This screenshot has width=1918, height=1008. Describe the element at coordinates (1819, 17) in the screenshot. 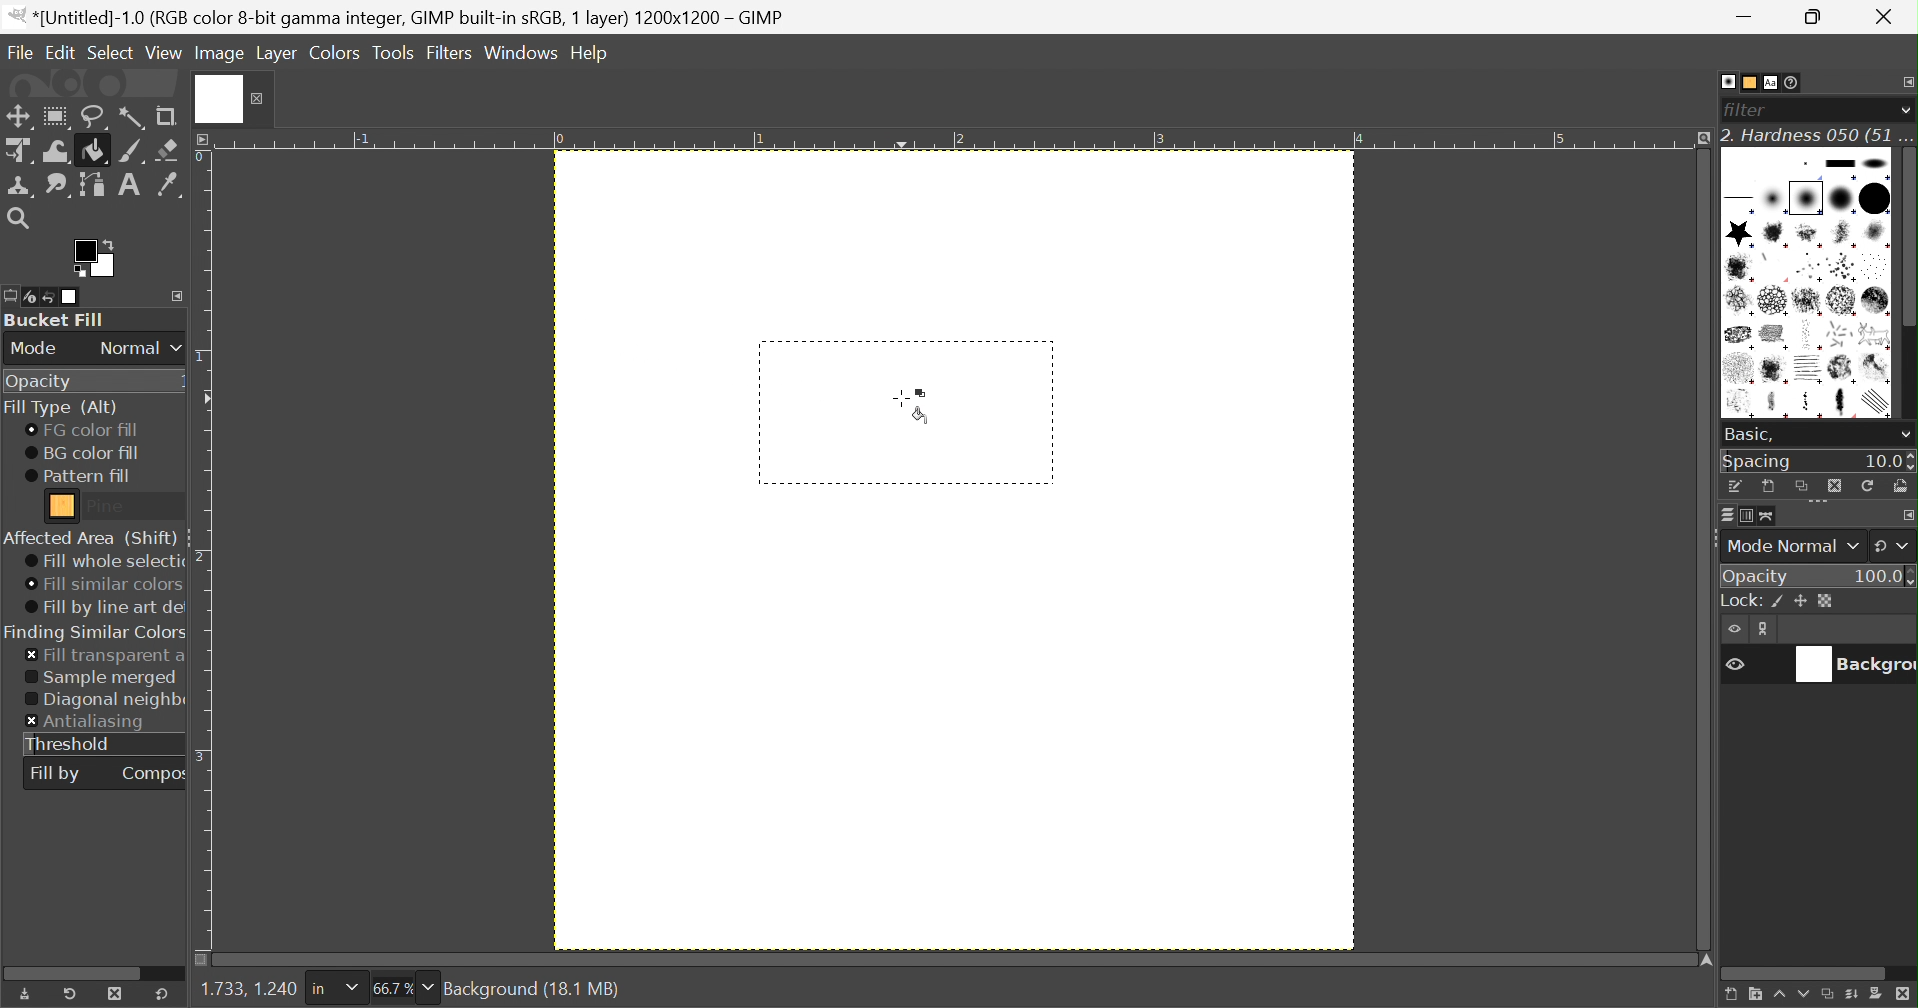

I see `Restore Down` at that location.